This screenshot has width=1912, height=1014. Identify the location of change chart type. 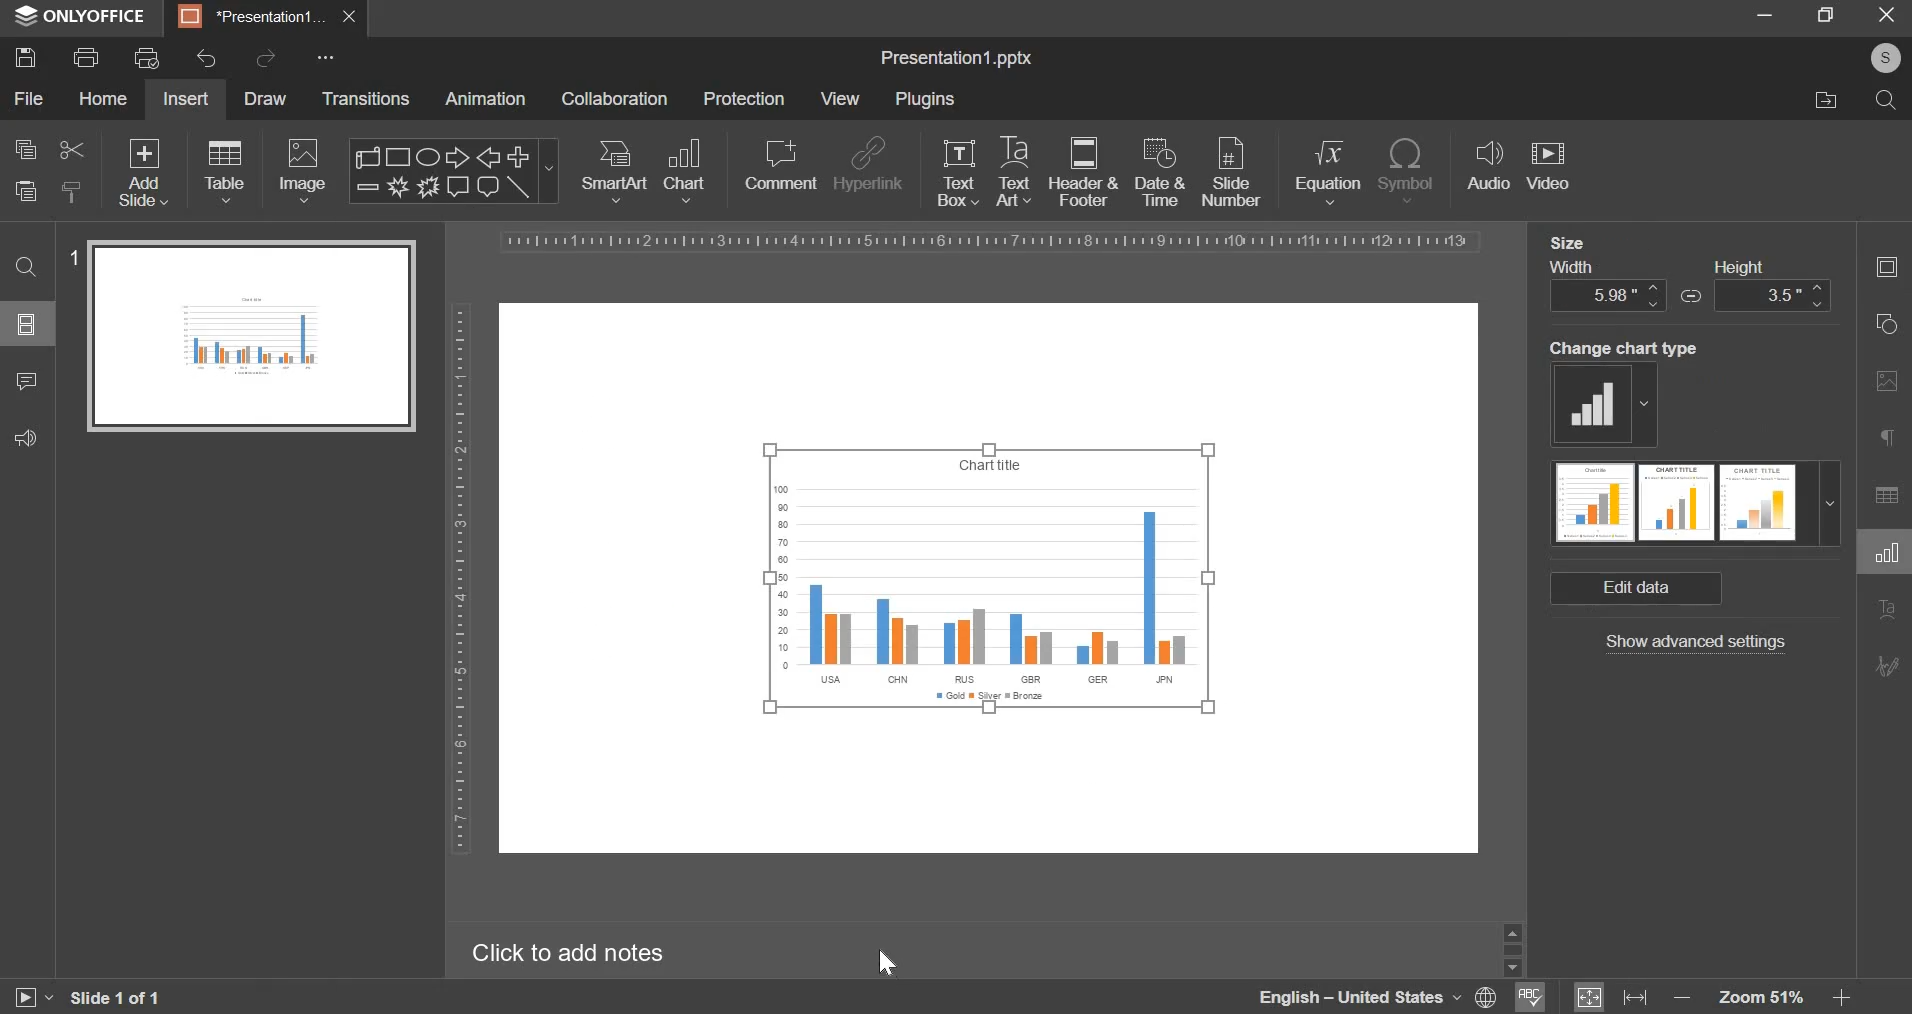
(1600, 404).